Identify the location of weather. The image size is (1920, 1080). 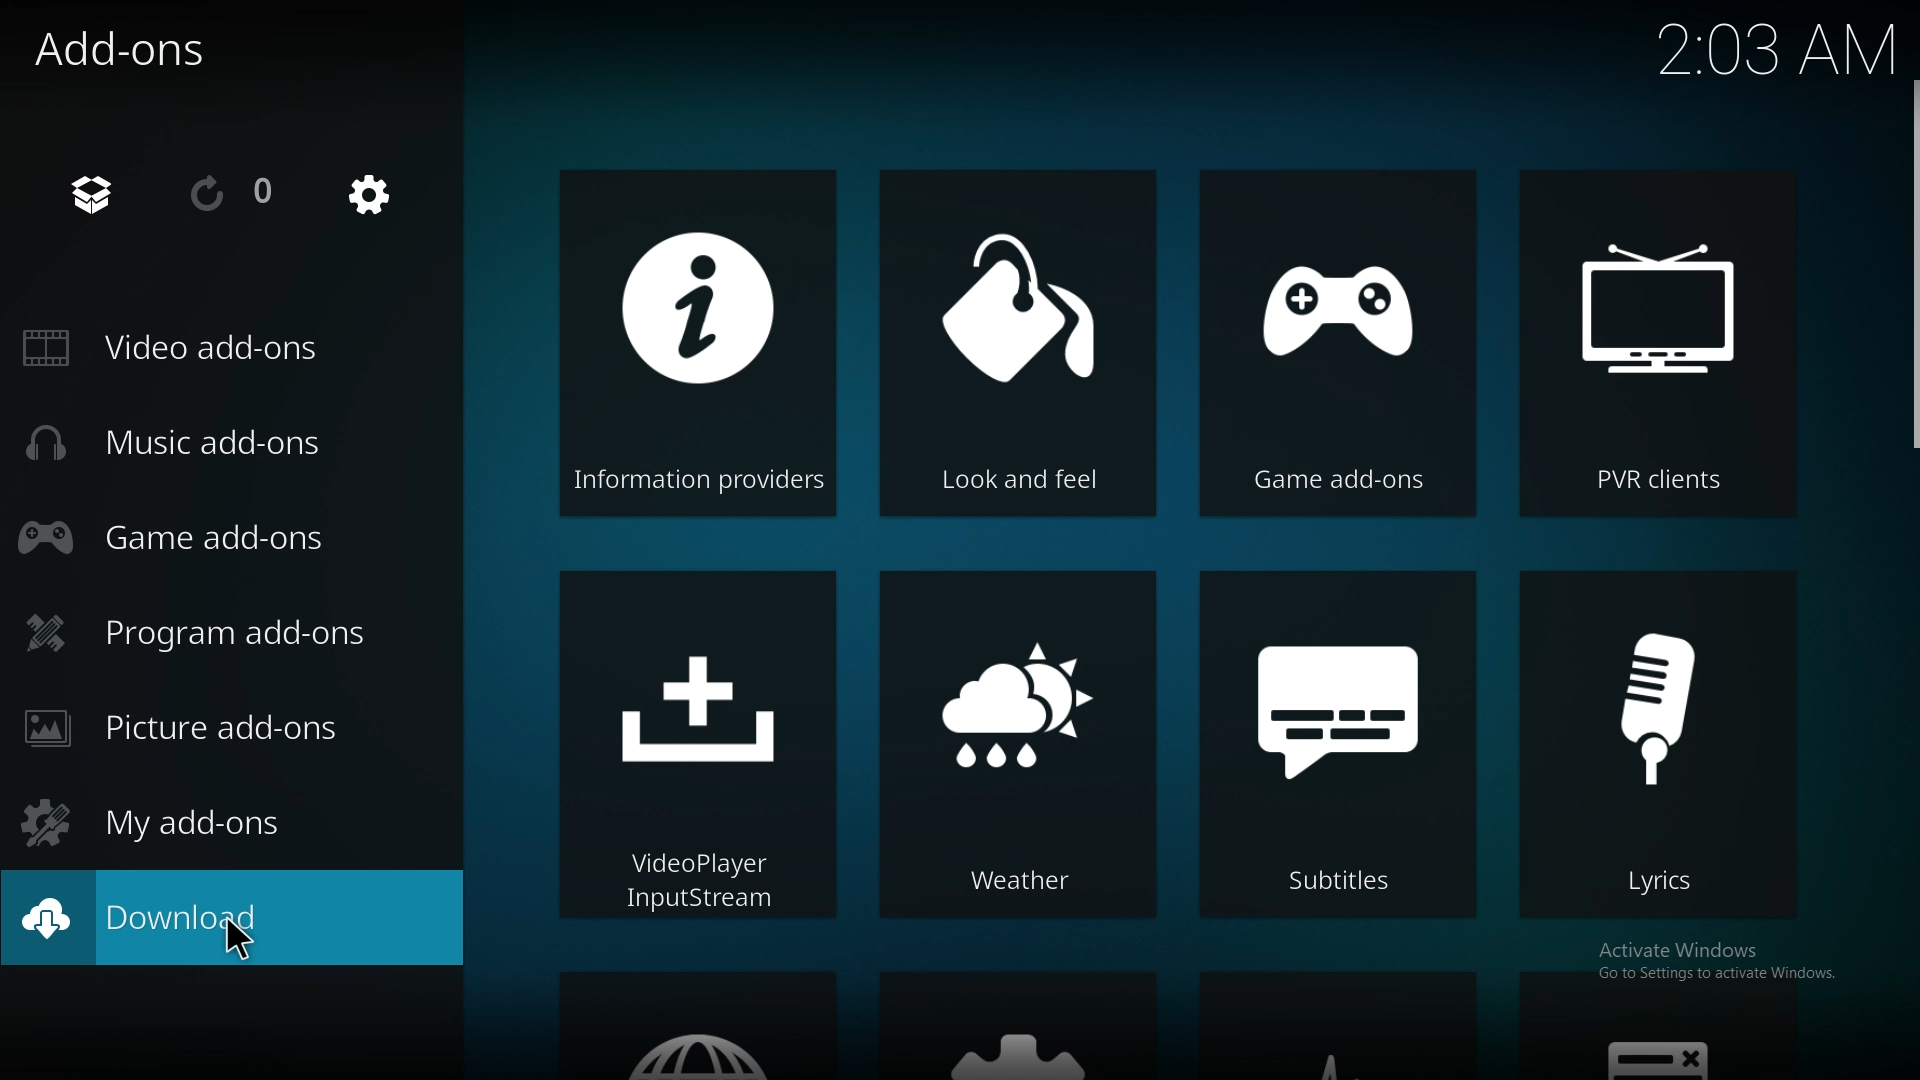
(1018, 741).